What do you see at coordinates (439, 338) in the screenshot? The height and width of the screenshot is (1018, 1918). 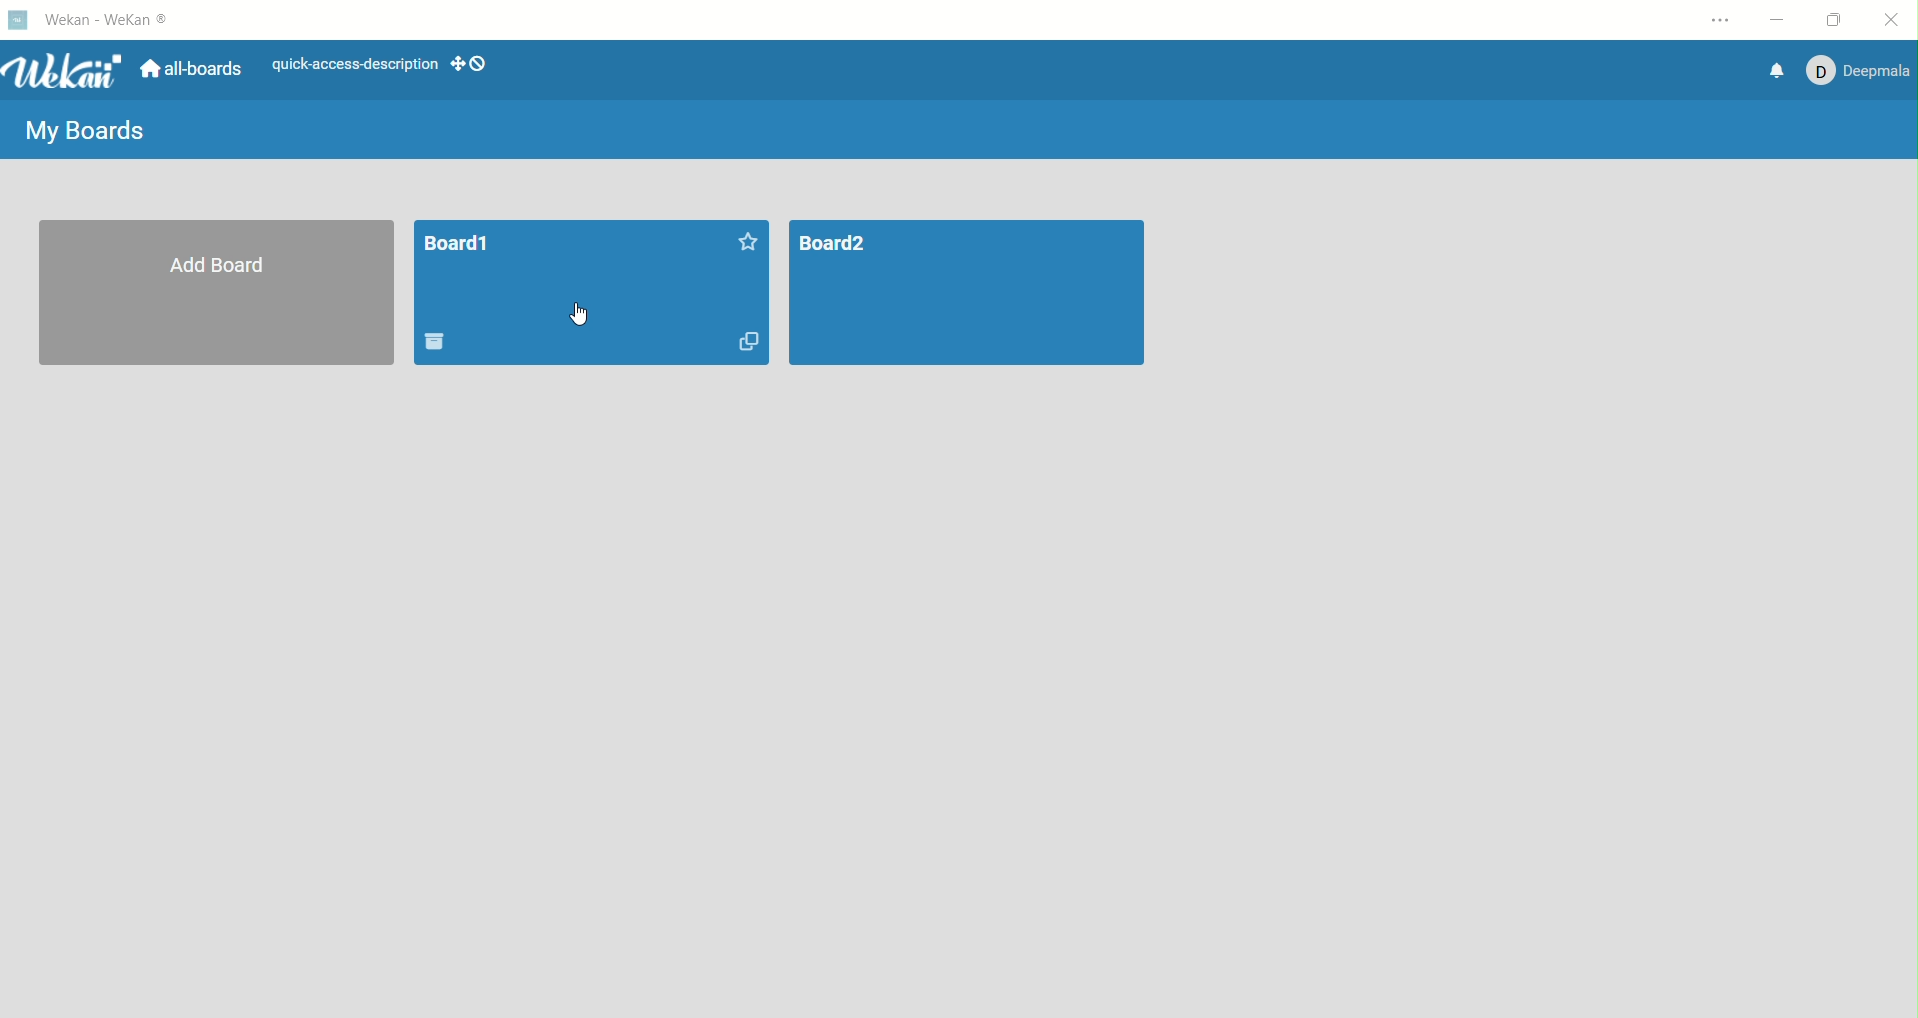 I see `delete` at bounding box center [439, 338].